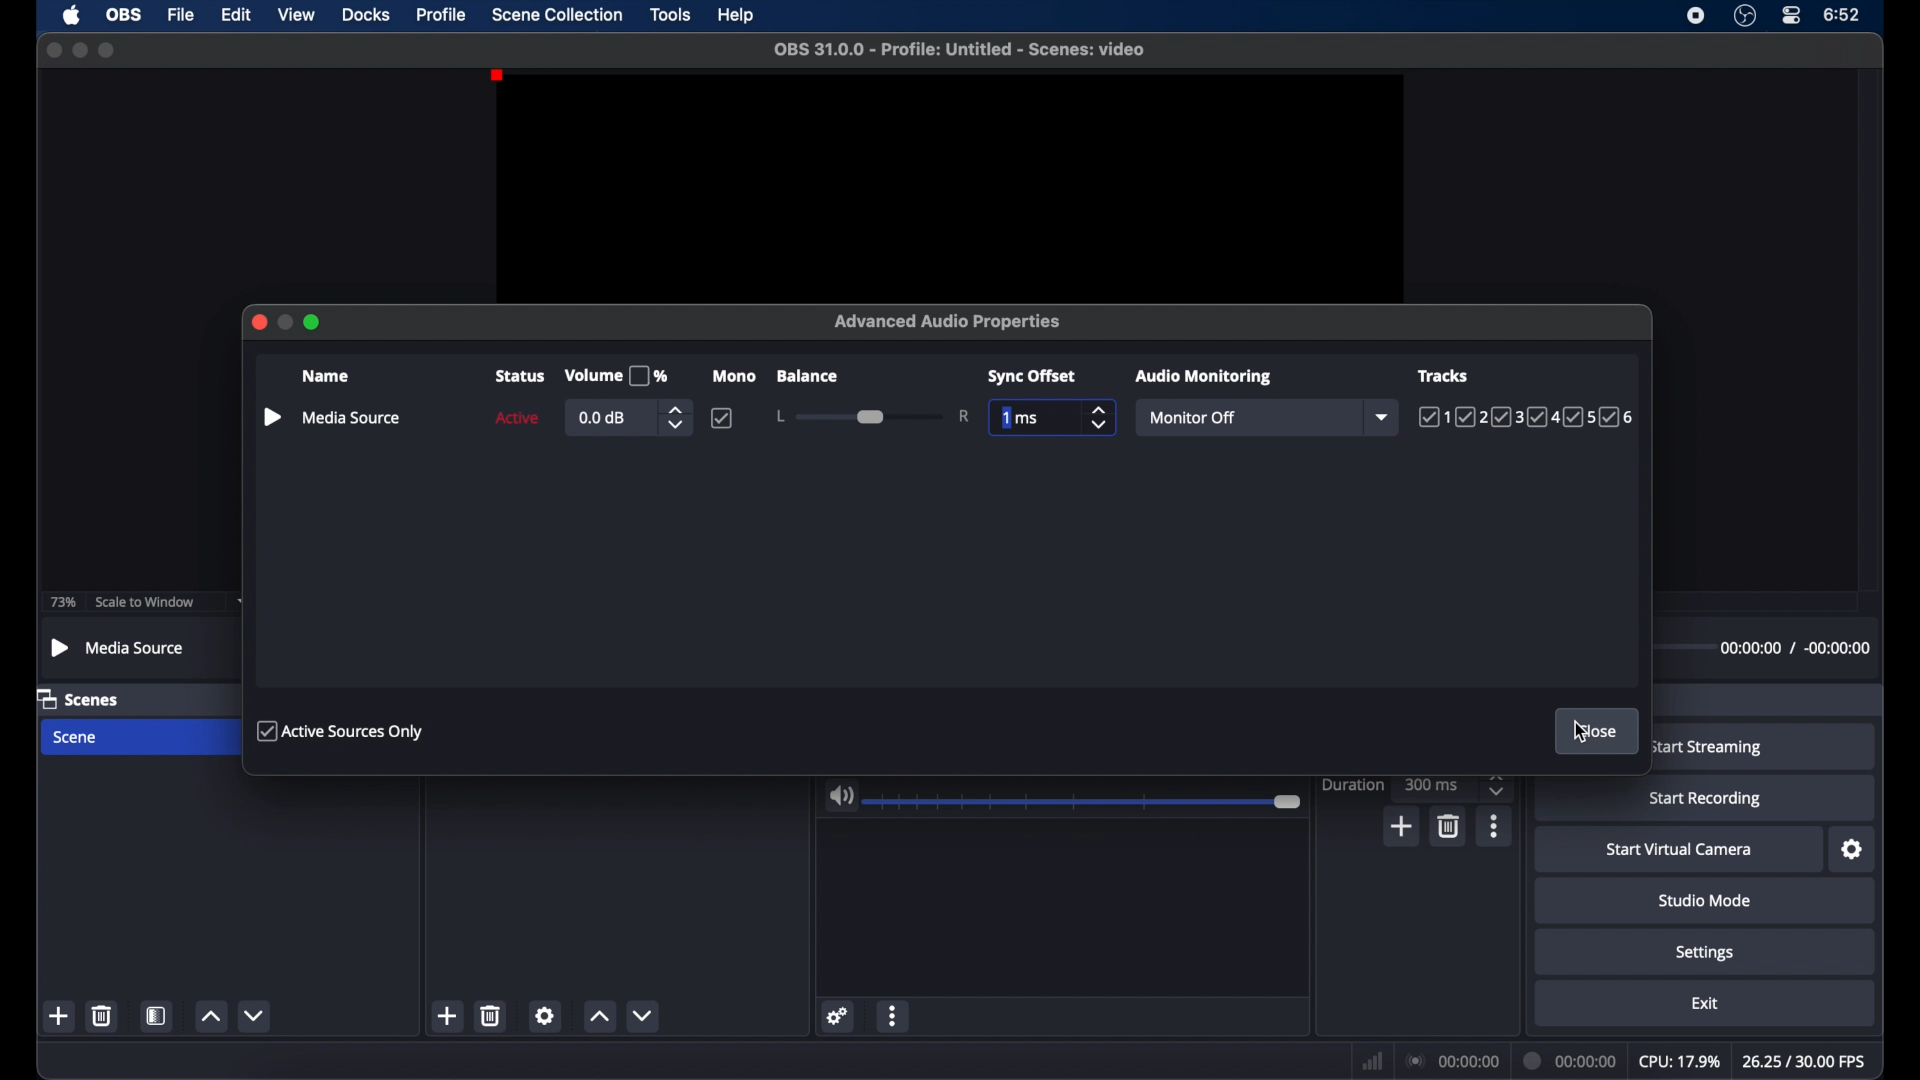 The height and width of the screenshot is (1080, 1920). Describe the element at coordinates (1441, 376) in the screenshot. I see `tracks` at that location.